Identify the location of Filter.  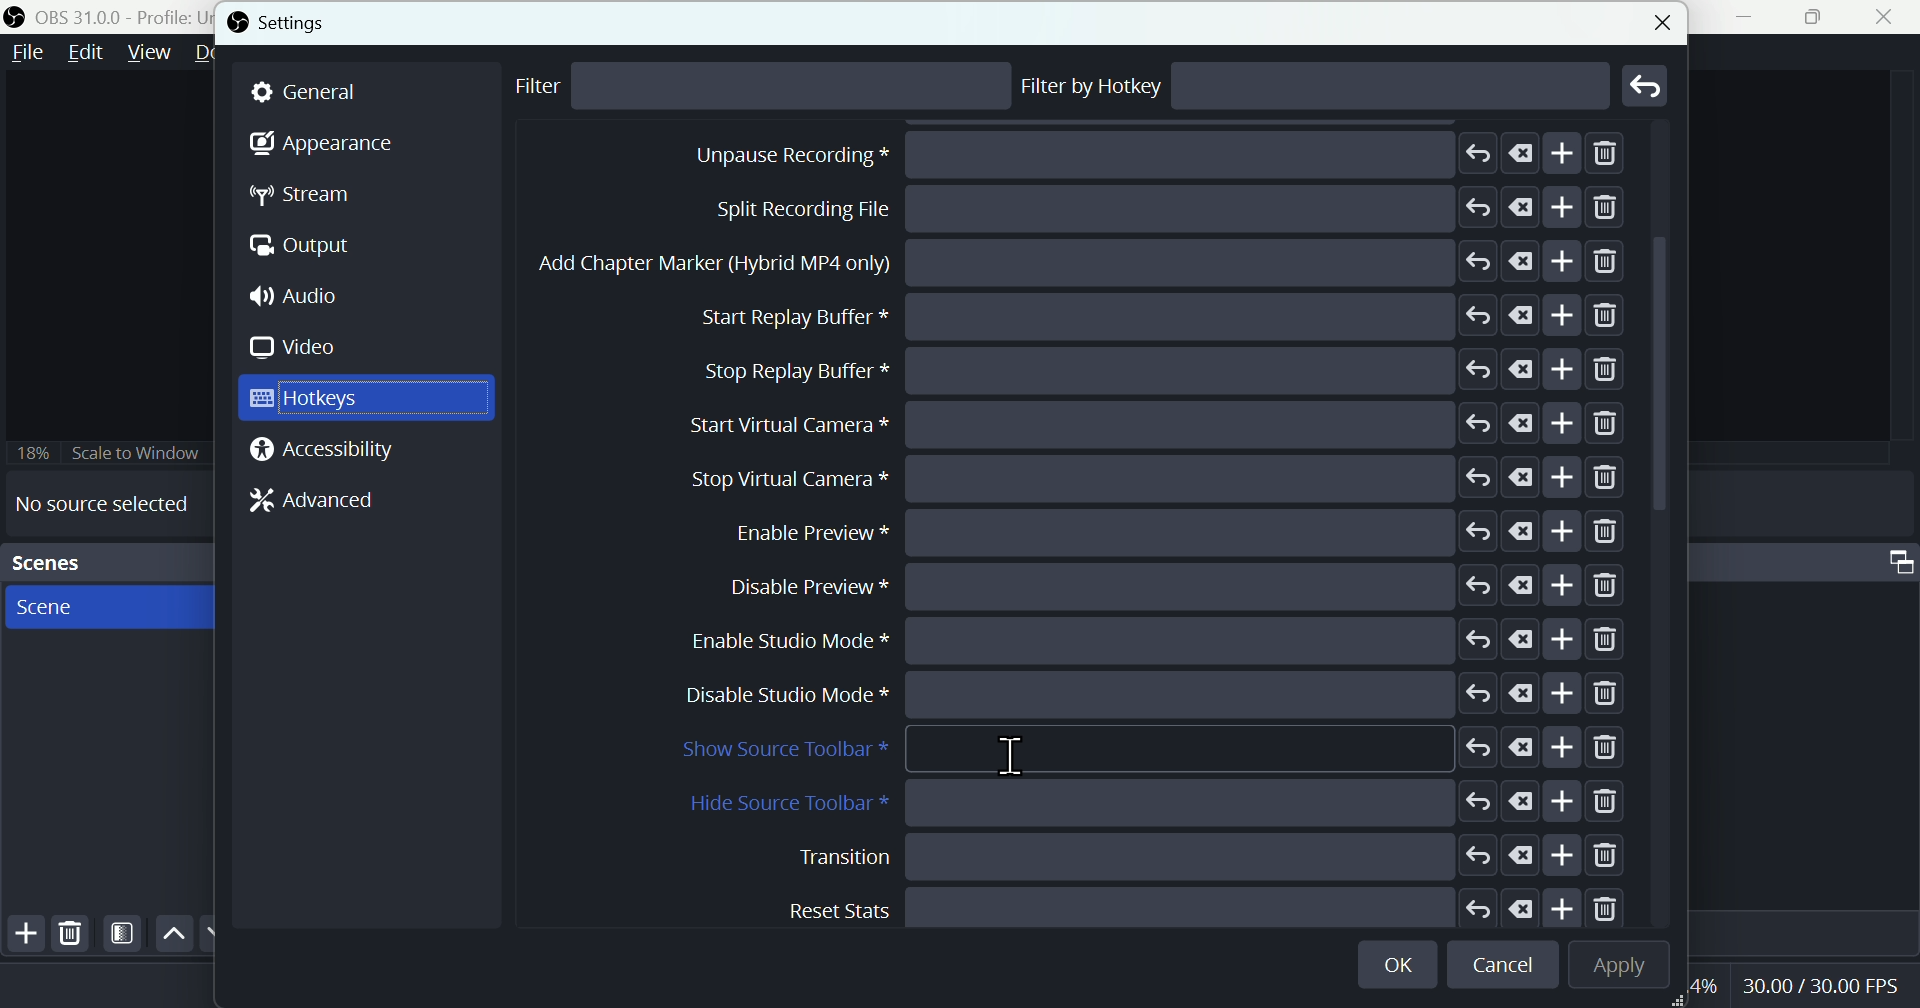
(123, 934).